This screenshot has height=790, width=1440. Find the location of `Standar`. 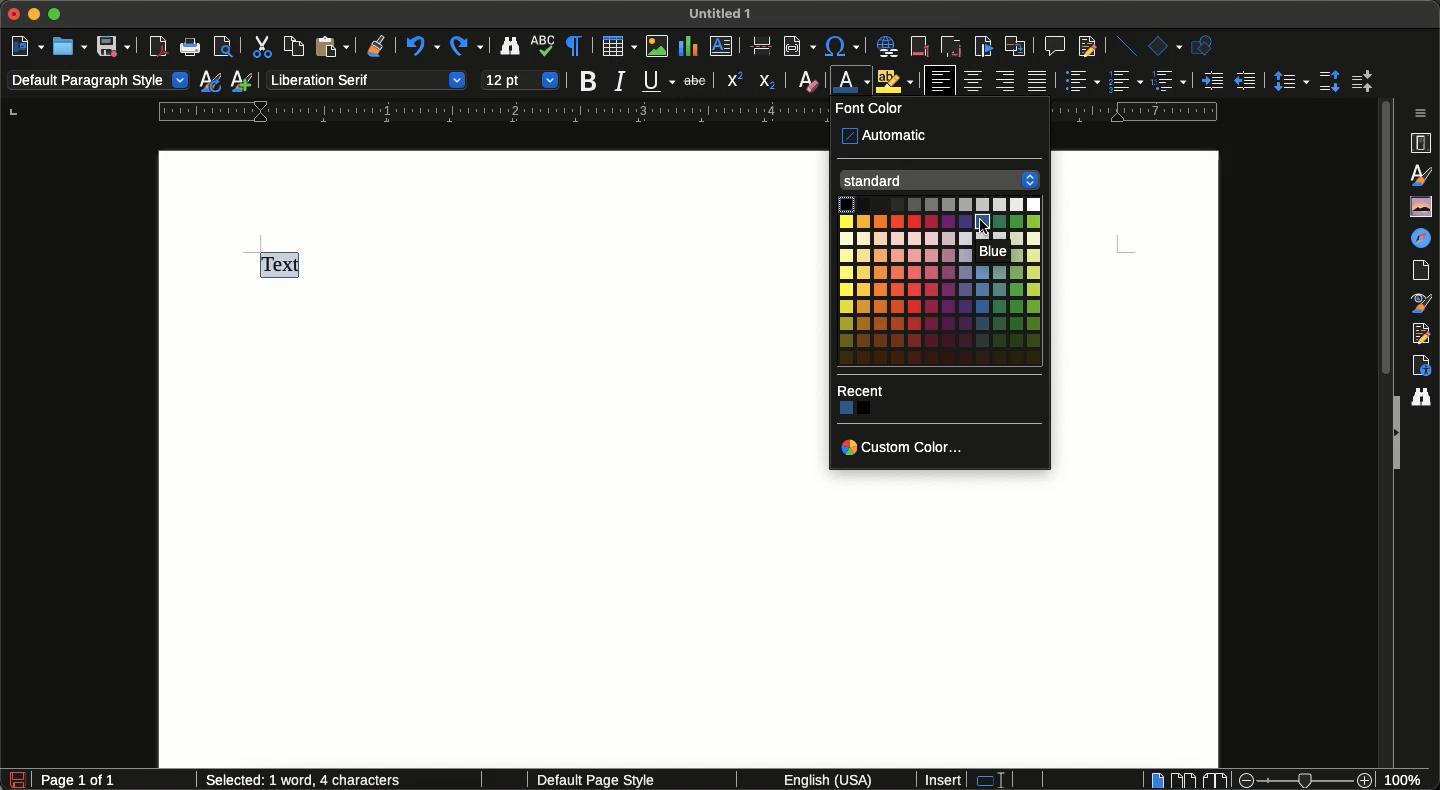

Standar is located at coordinates (940, 180).